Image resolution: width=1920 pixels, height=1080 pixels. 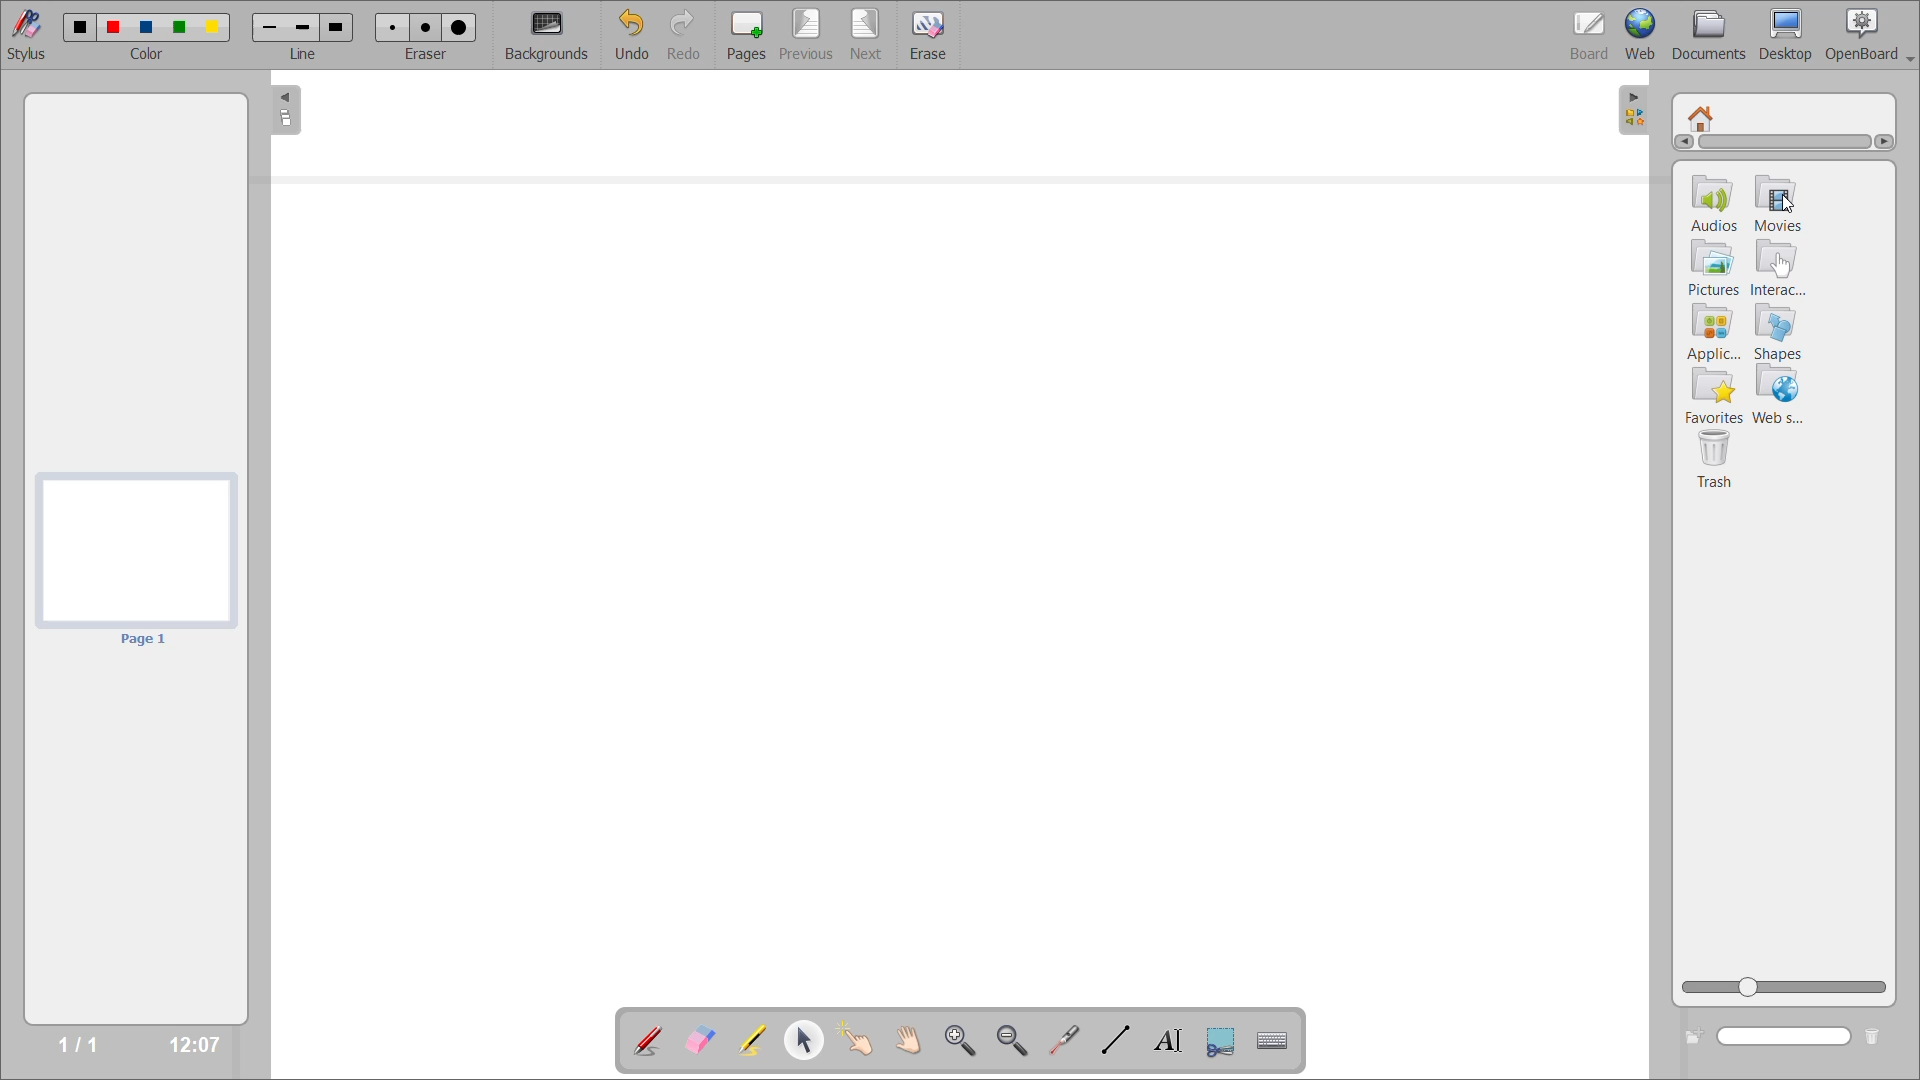 What do you see at coordinates (1888, 141) in the screenshot?
I see `Right arrow` at bounding box center [1888, 141].